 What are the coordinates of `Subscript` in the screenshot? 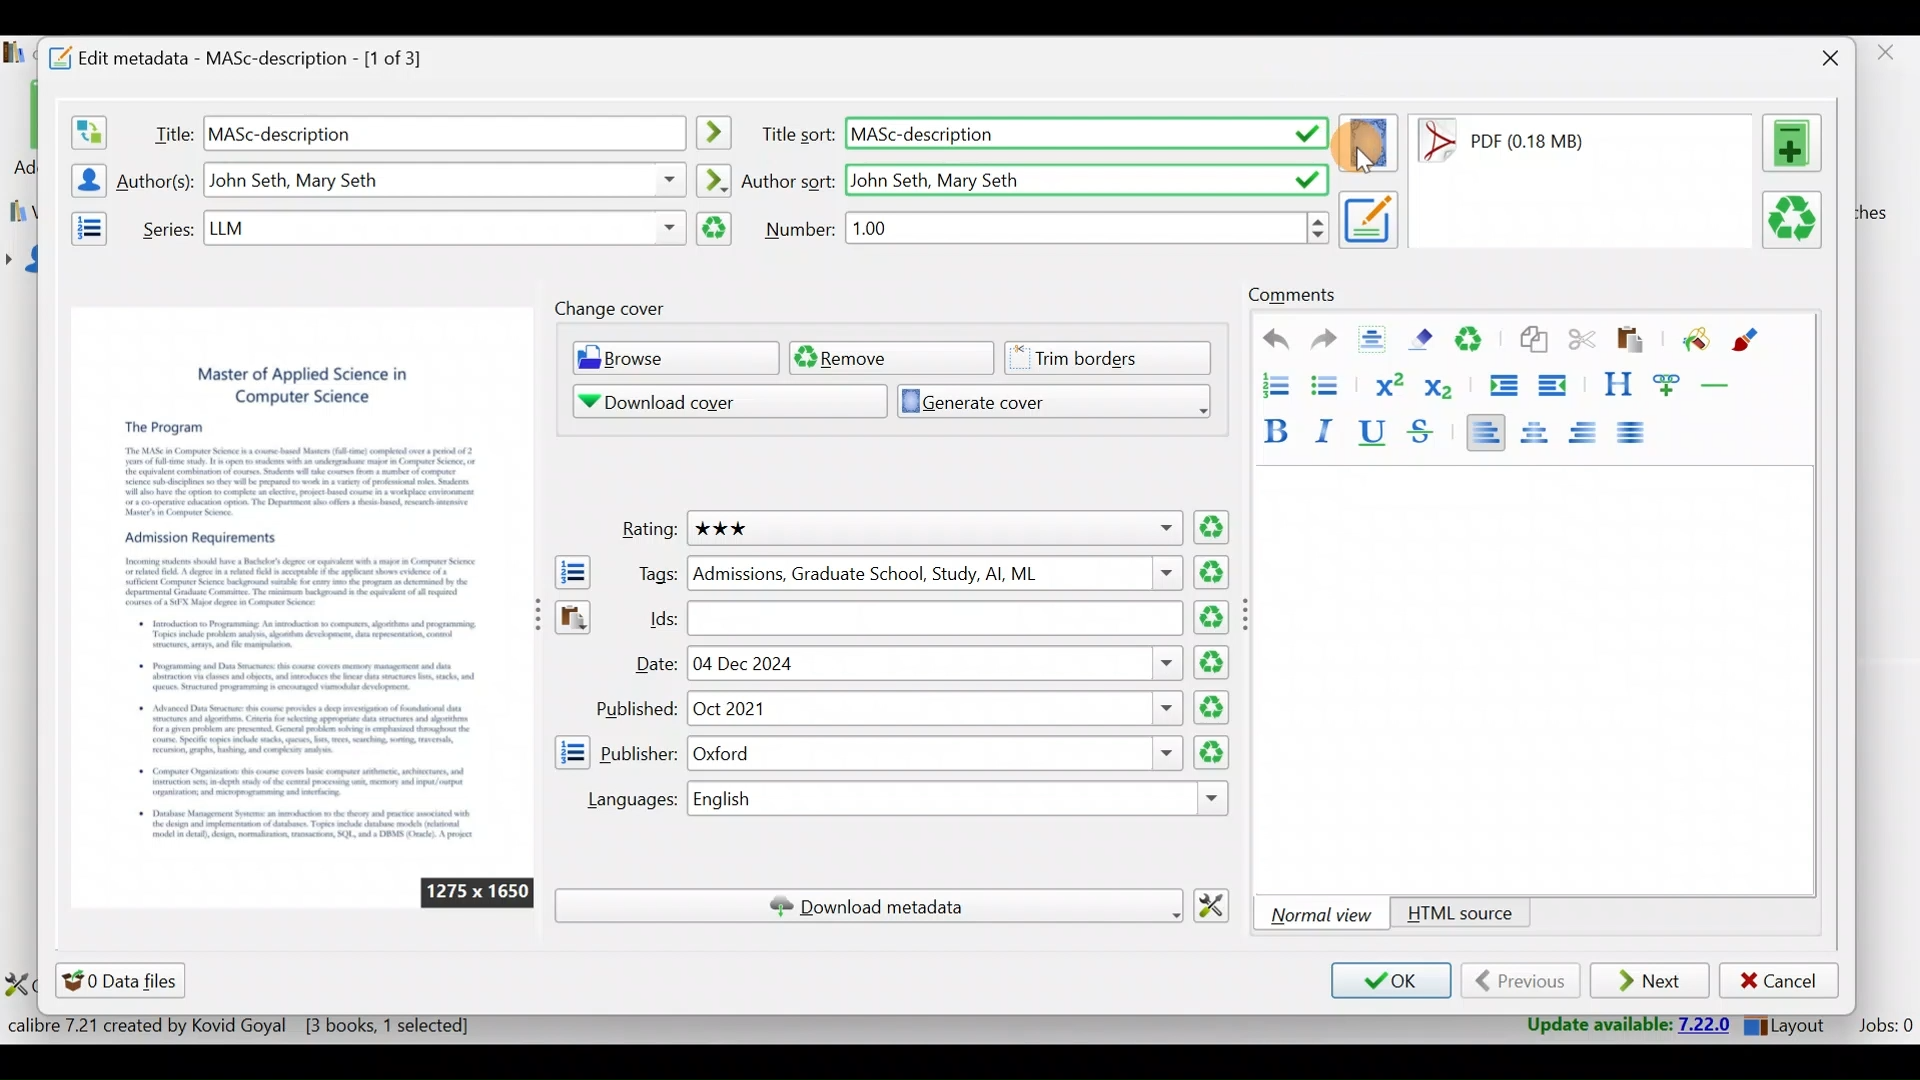 It's located at (1443, 387).